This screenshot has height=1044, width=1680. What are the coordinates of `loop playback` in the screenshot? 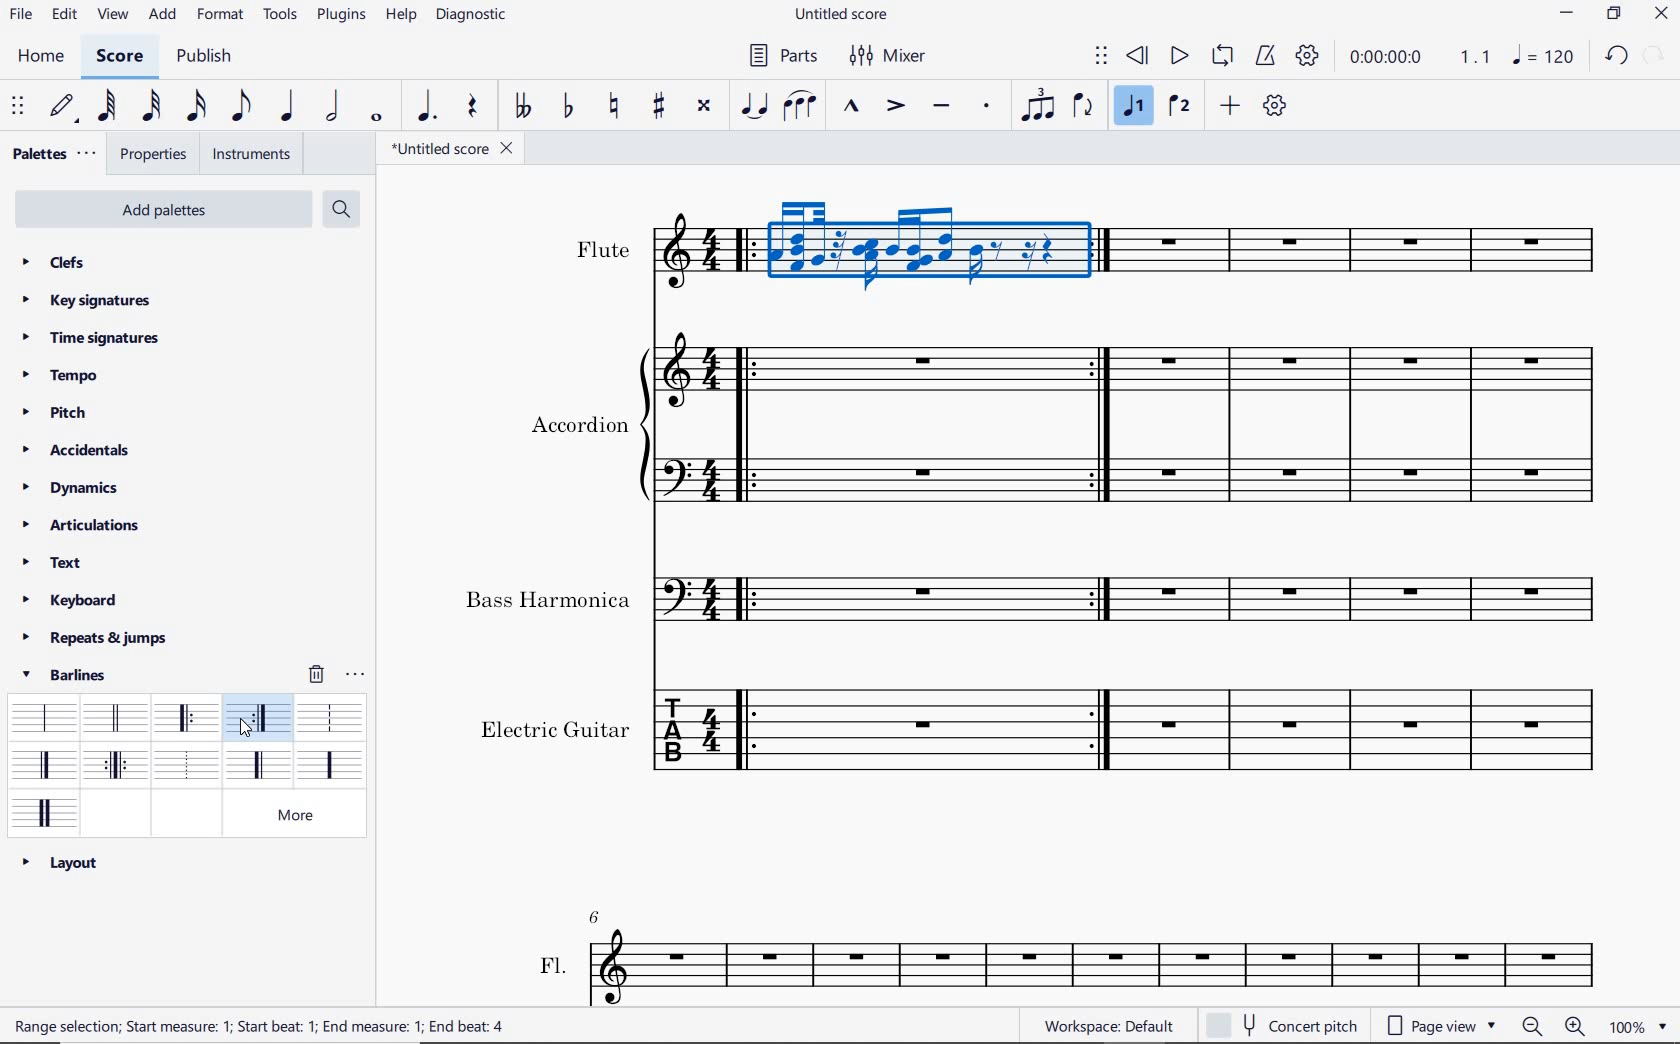 It's located at (1222, 56).